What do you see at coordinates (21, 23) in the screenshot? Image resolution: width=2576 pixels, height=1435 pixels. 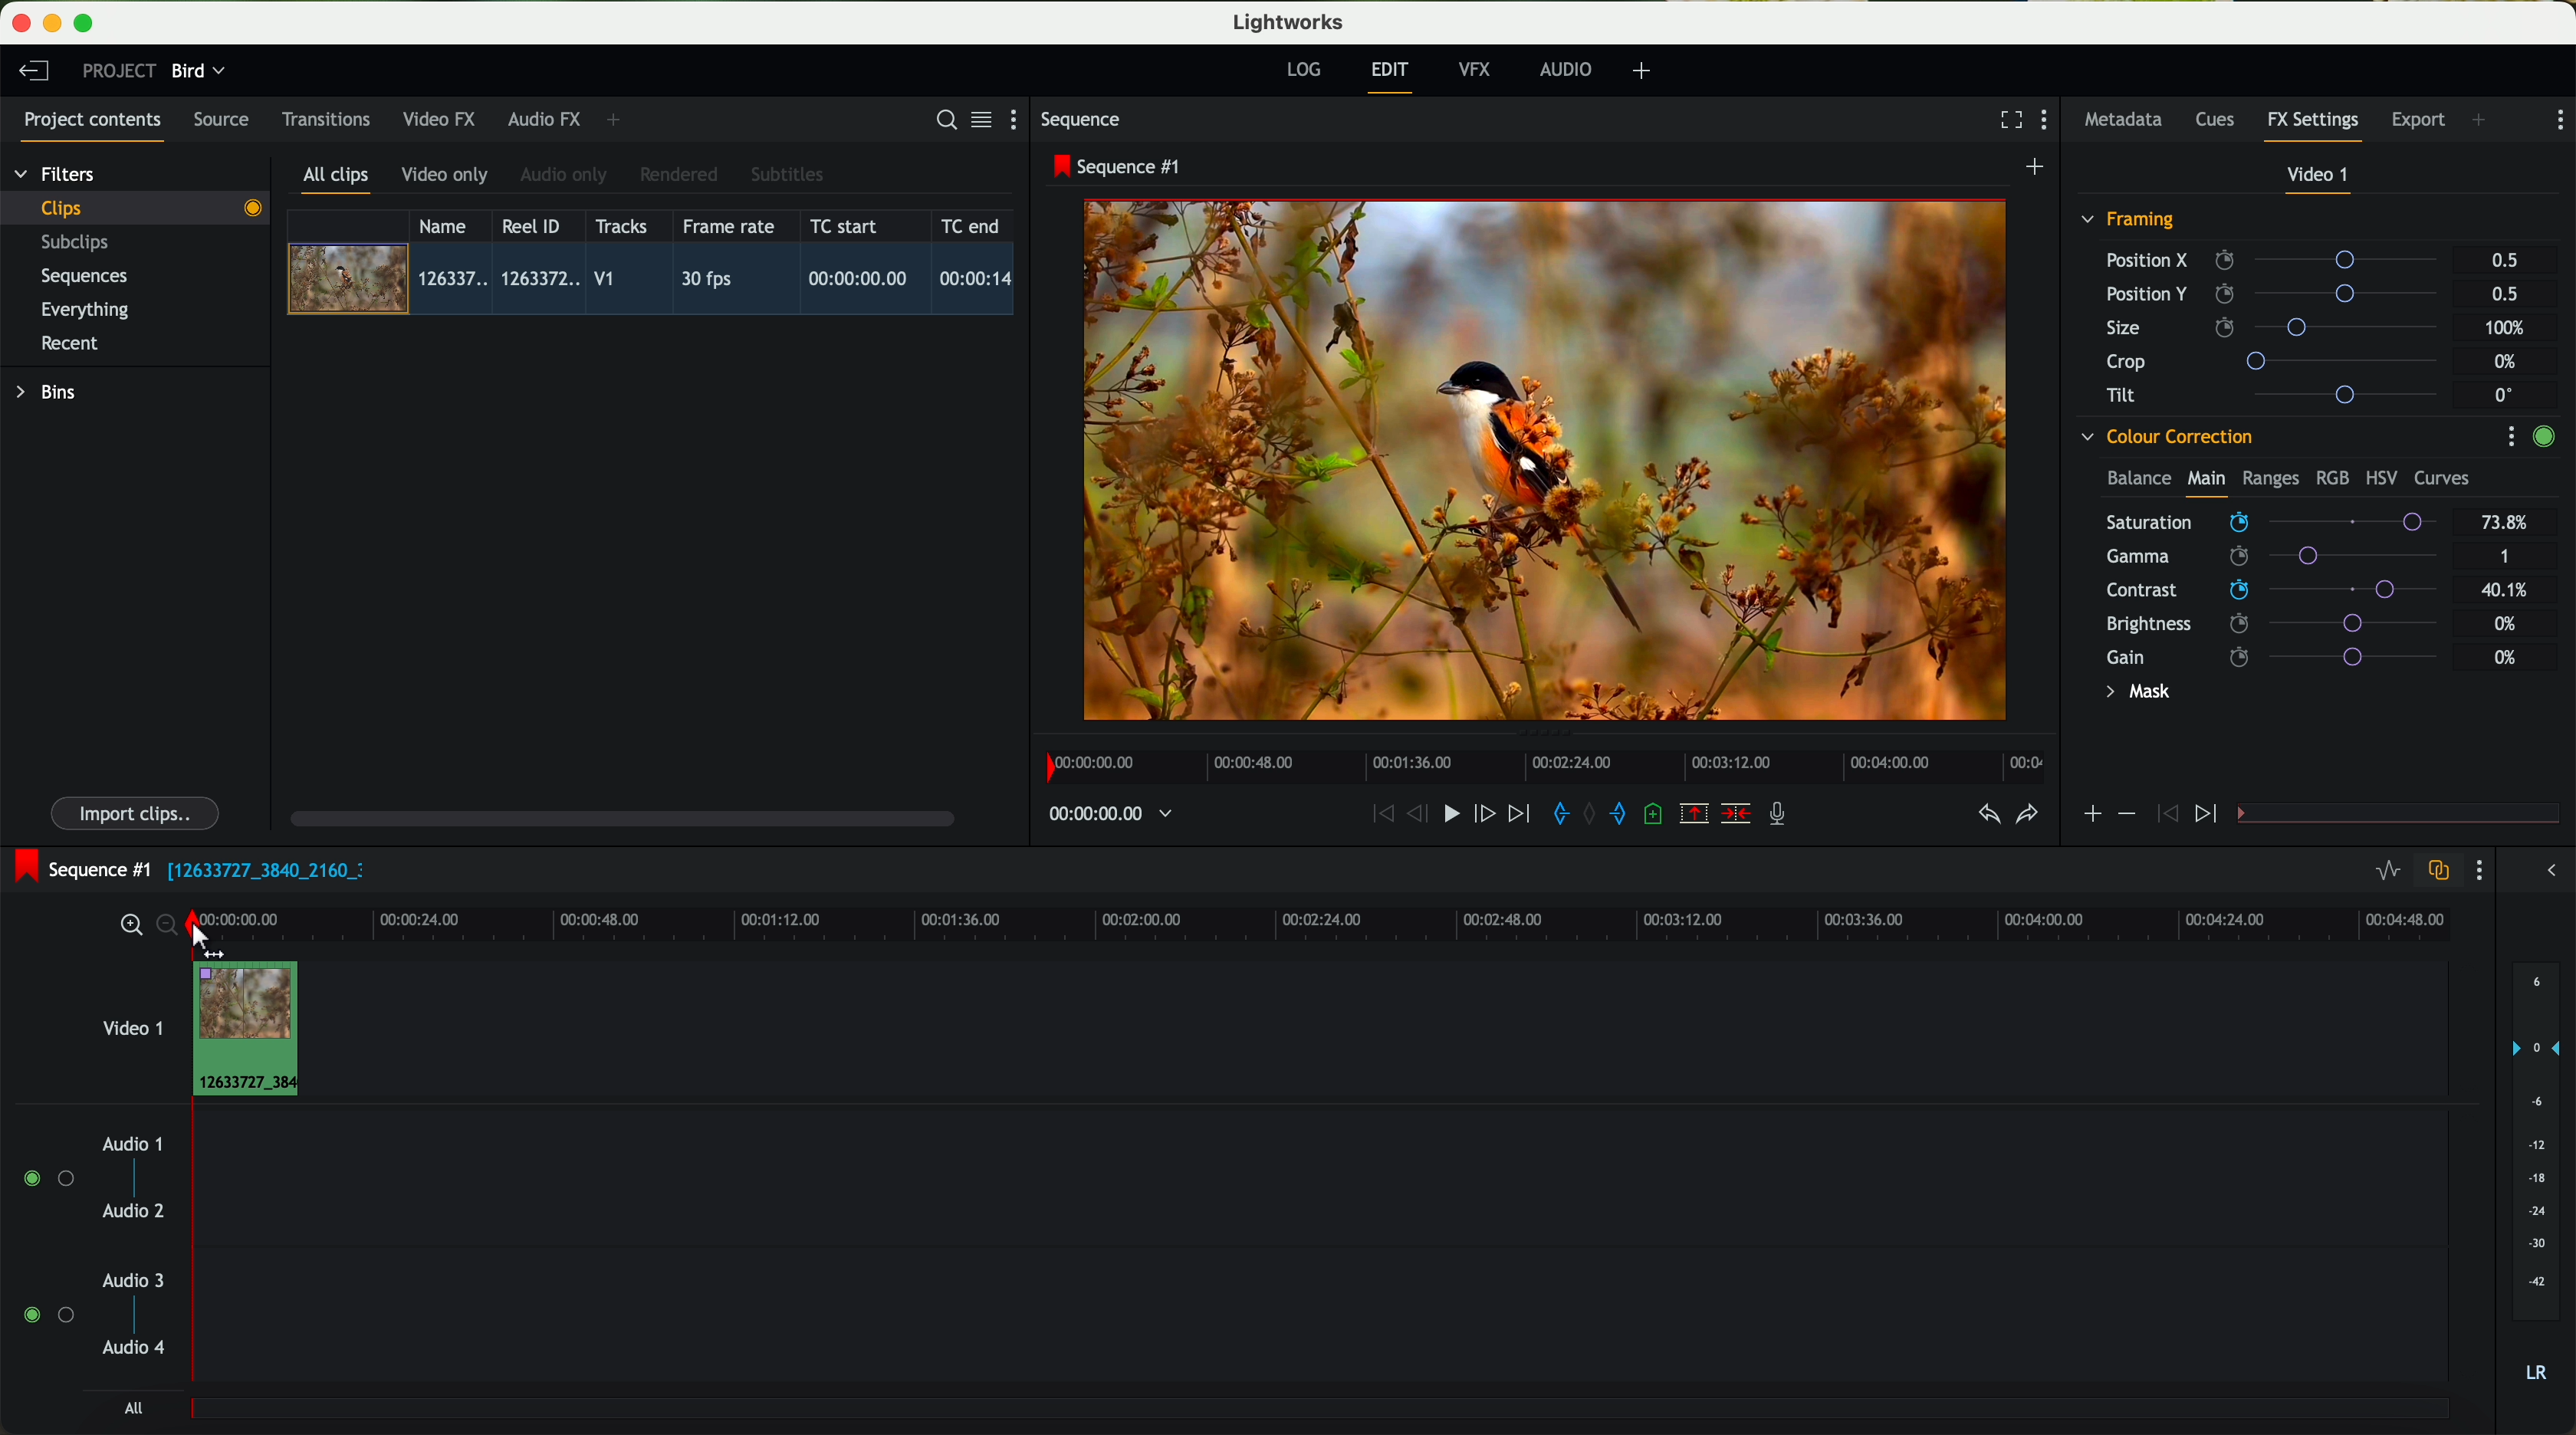 I see `close program` at bounding box center [21, 23].